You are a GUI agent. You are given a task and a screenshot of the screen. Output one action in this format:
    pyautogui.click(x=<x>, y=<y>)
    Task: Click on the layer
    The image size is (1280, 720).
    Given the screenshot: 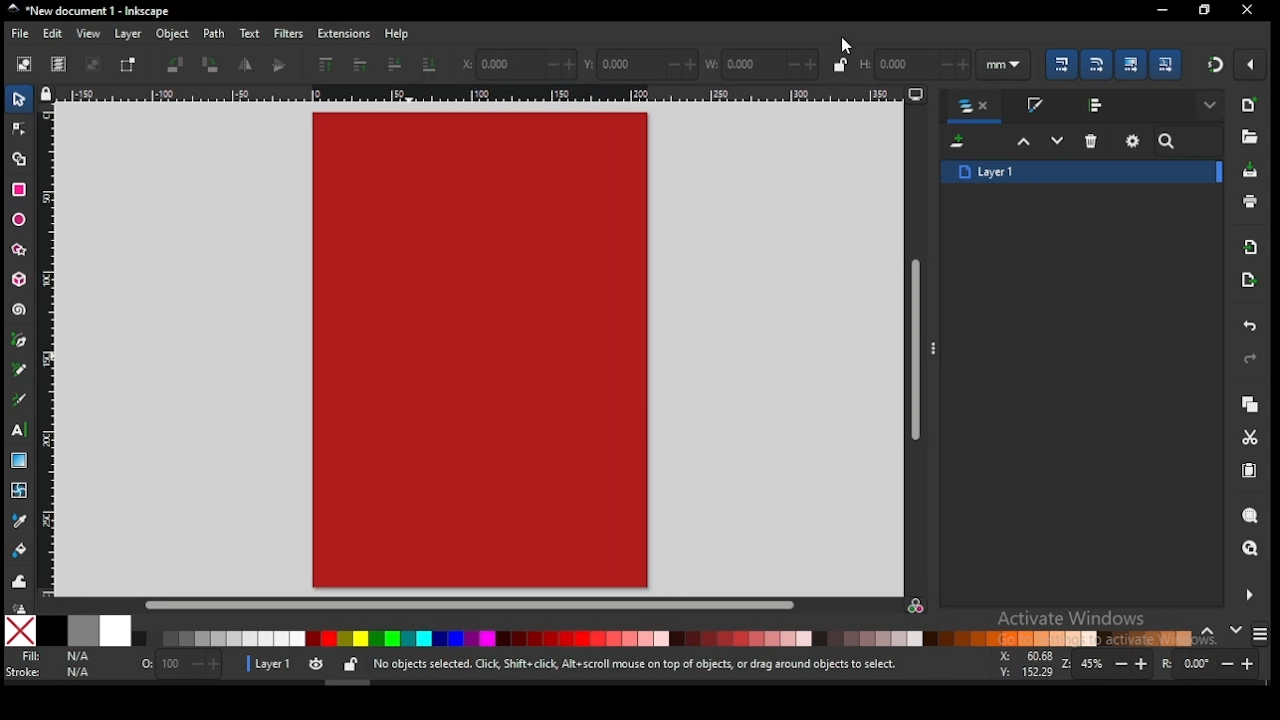 What is the action you would take?
    pyautogui.click(x=128, y=34)
    